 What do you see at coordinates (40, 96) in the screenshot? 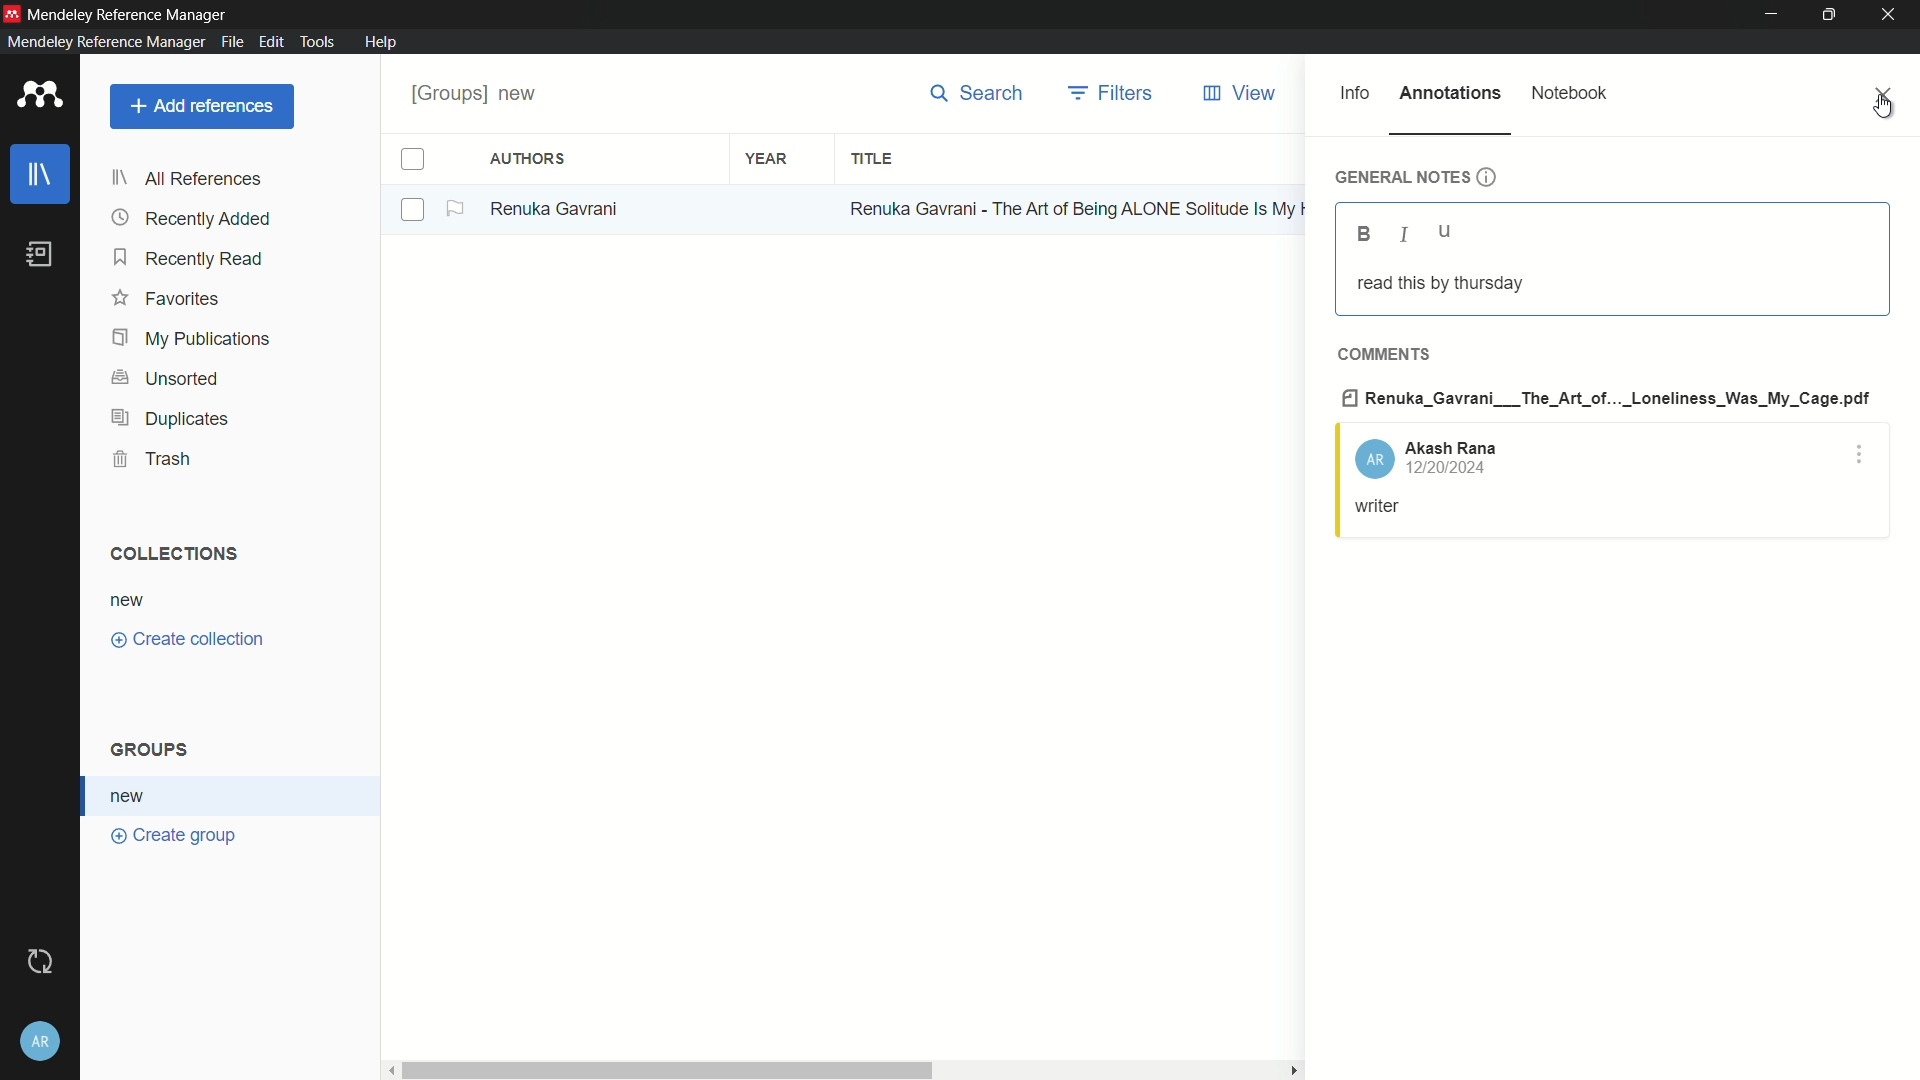
I see `app icon` at bounding box center [40, 96].